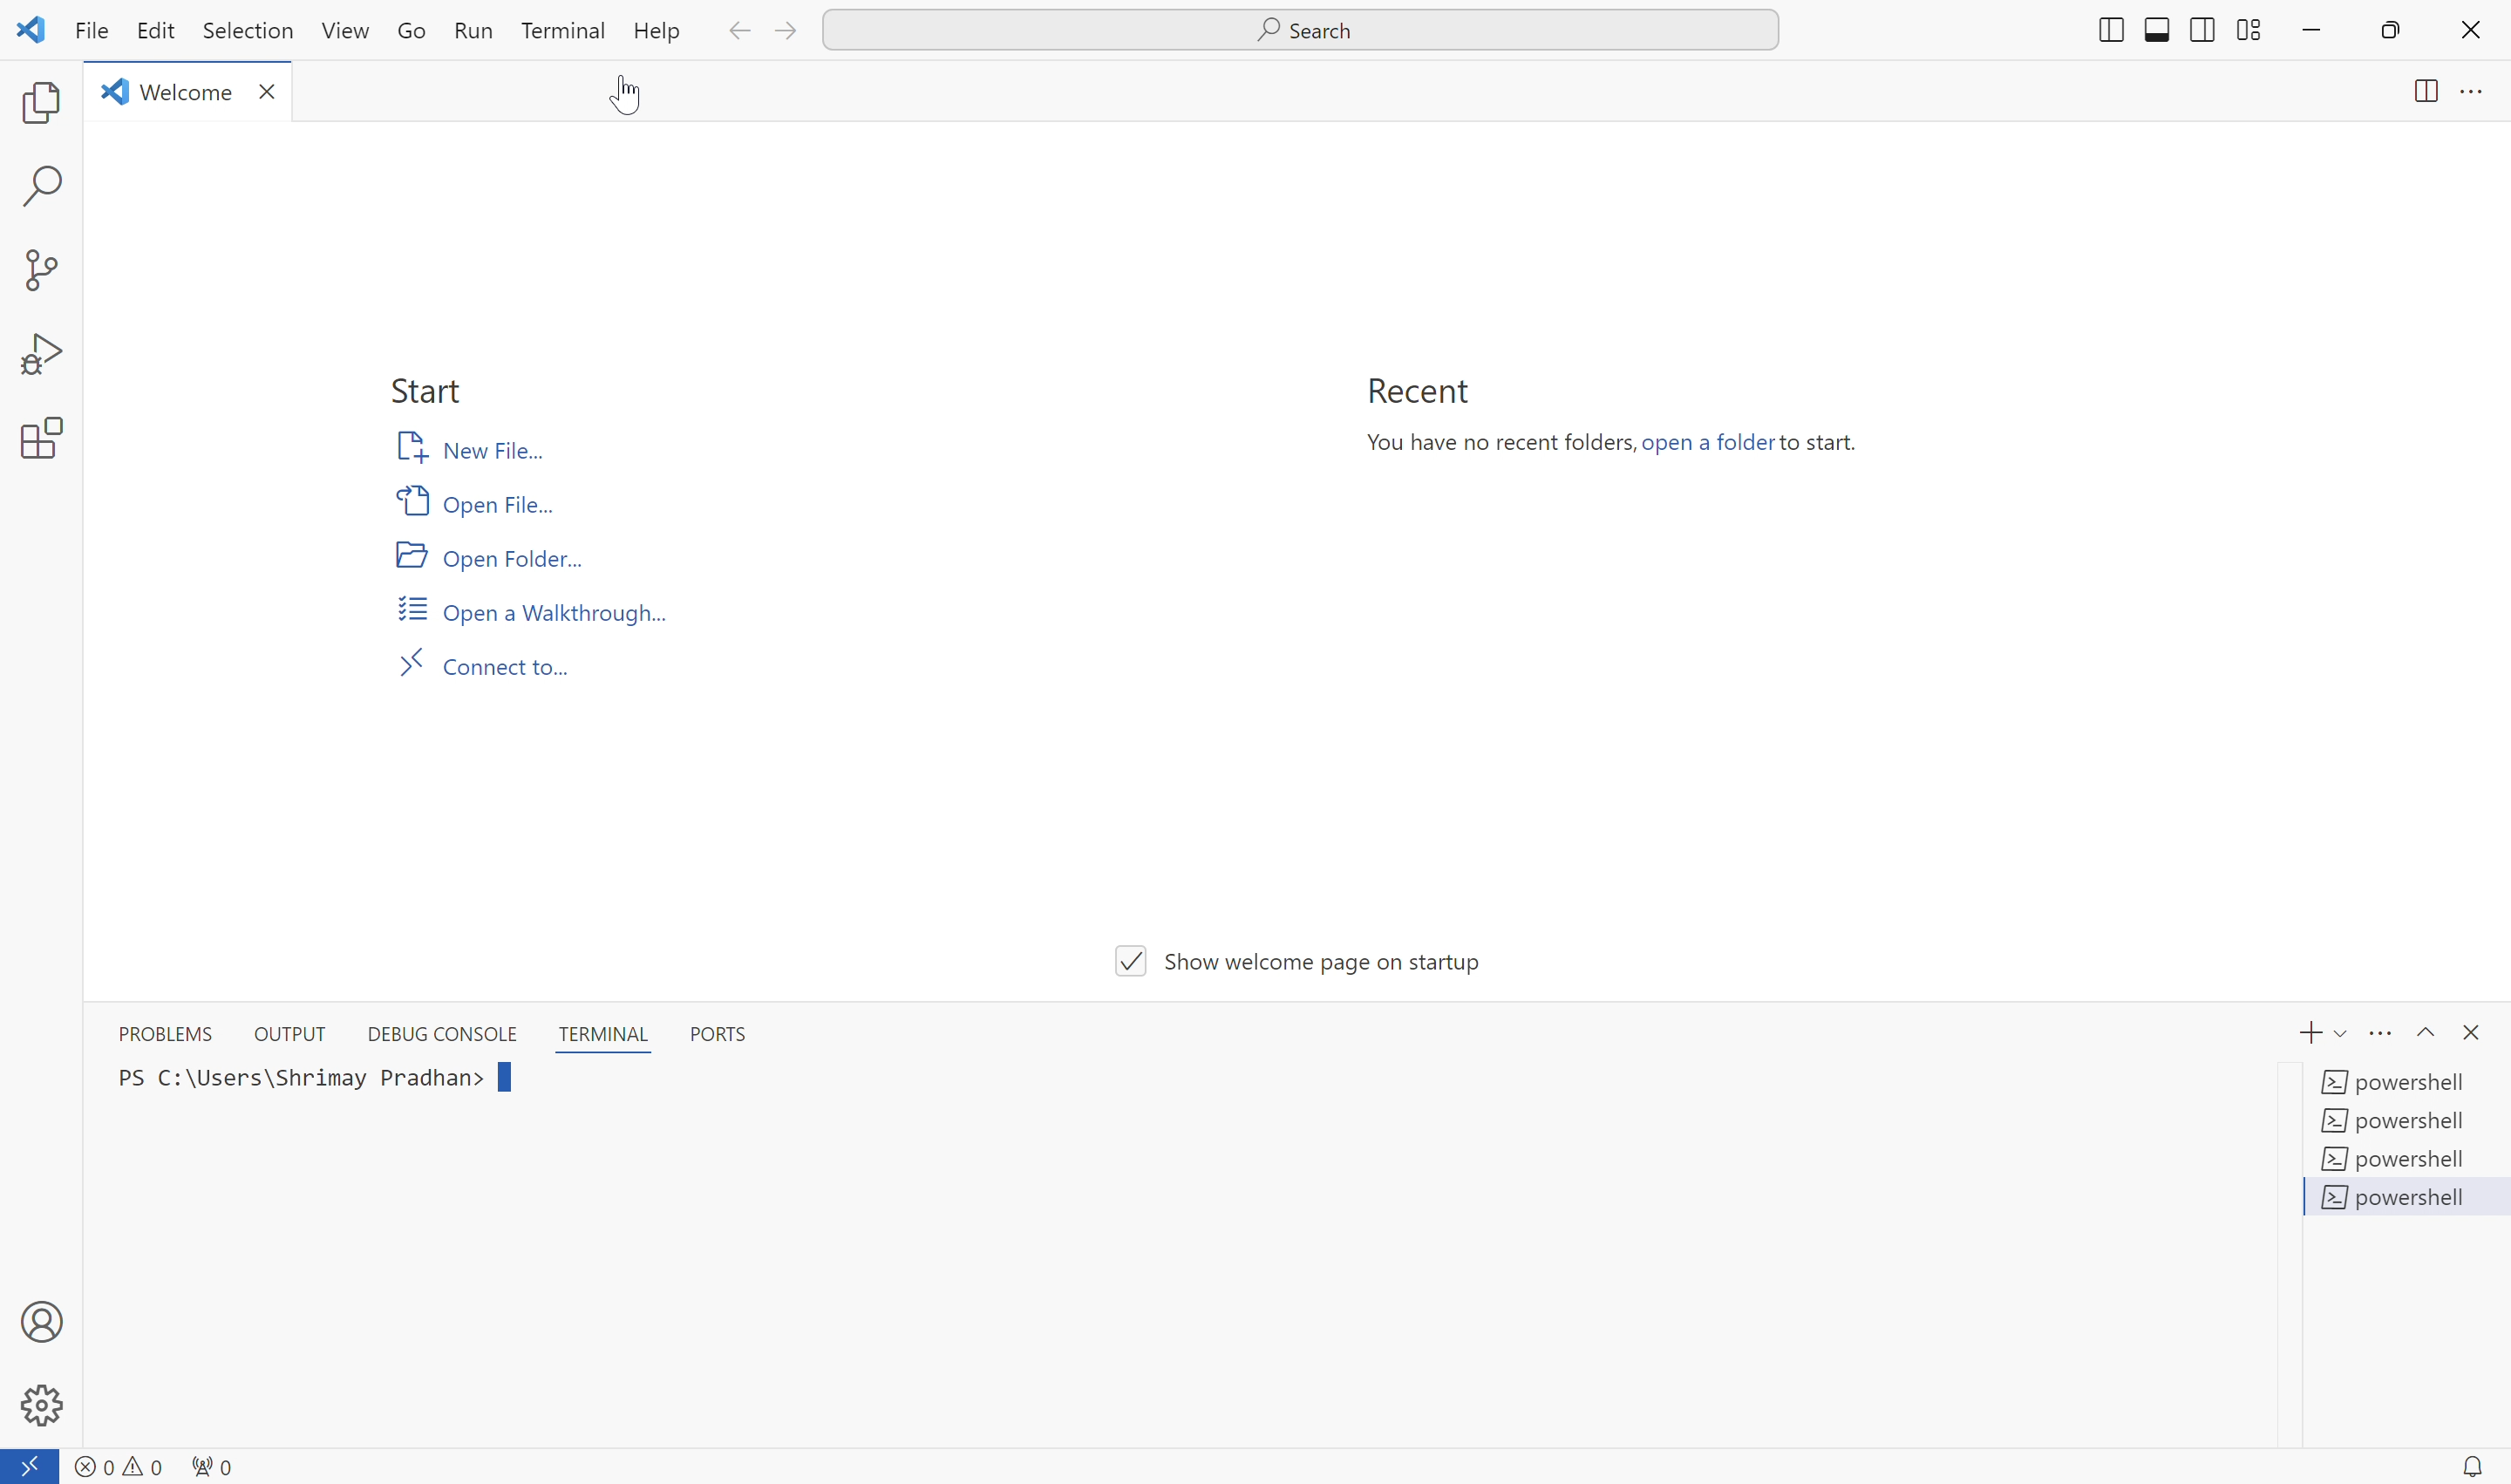  I want to click on Open File..., so click(476, 506).